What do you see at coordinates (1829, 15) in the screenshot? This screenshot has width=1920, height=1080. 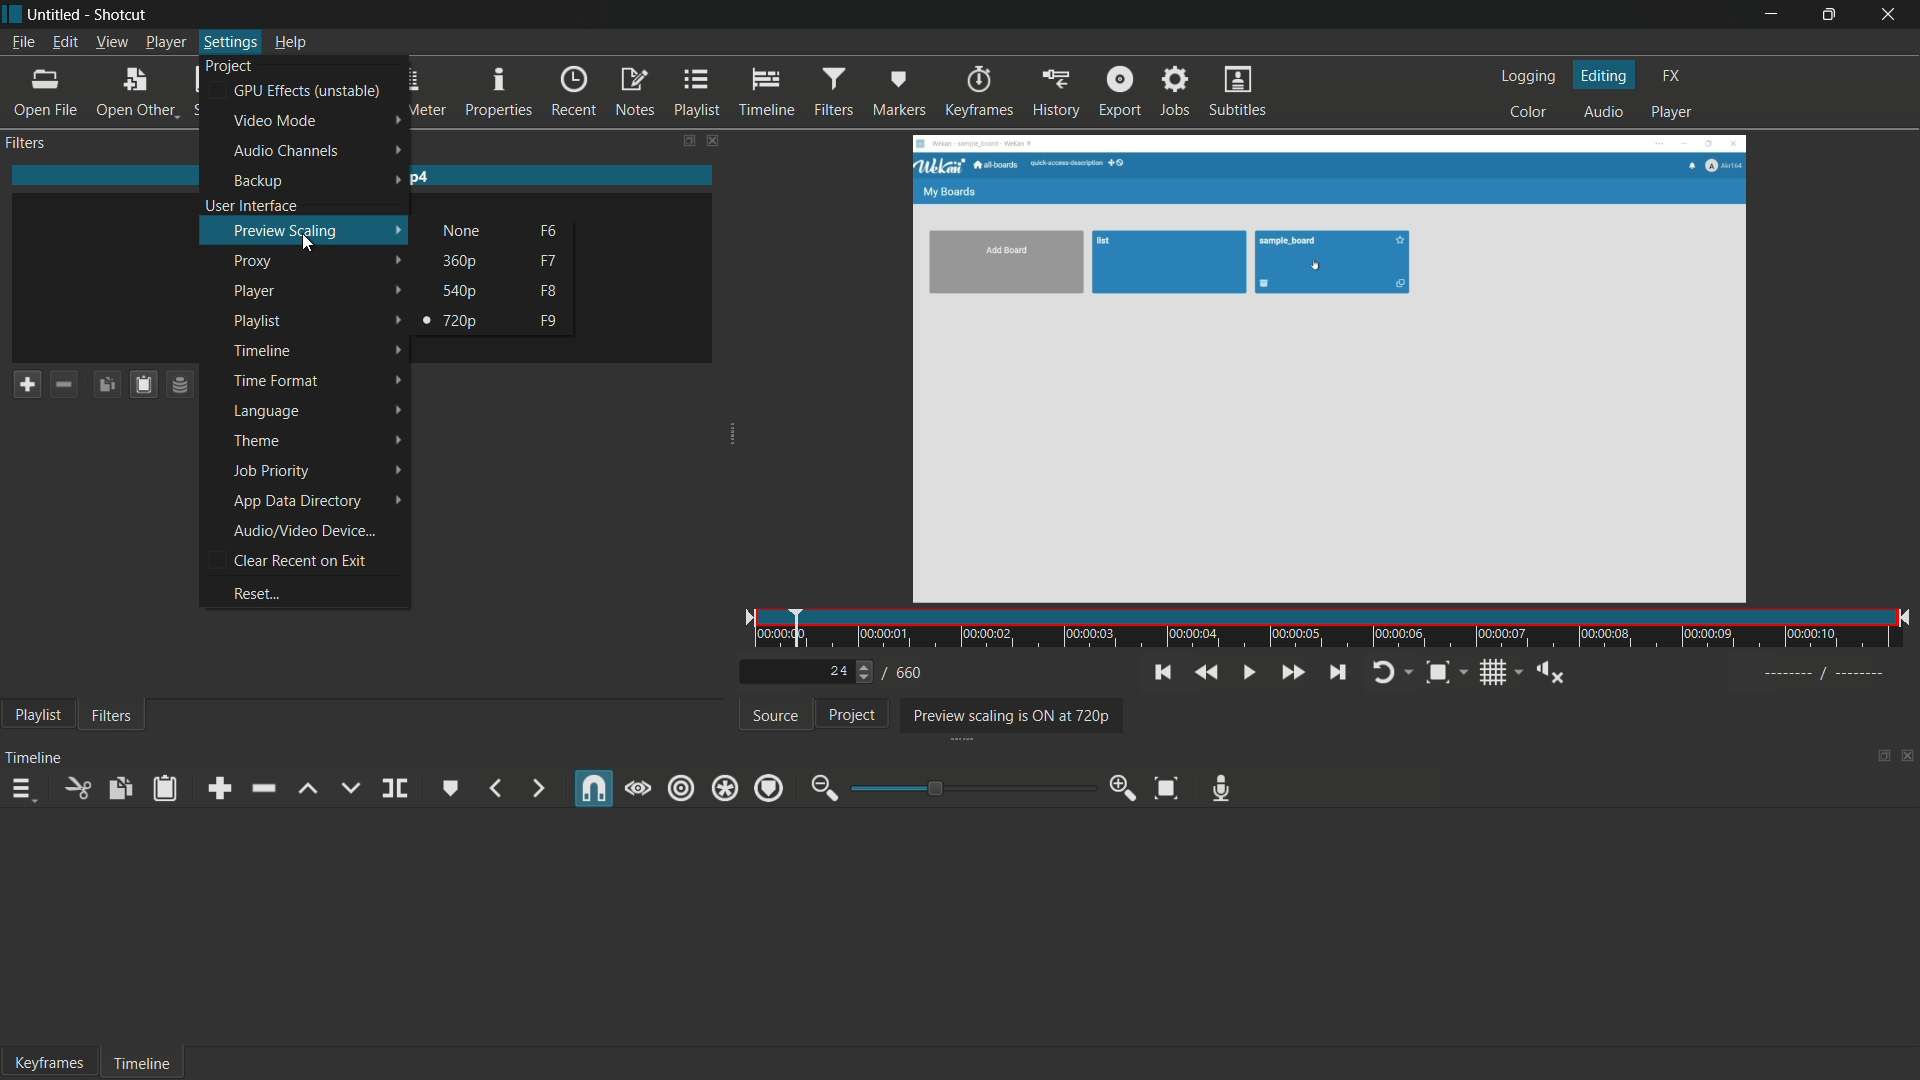 I see `maximize` at bounding box center [1829, 15].